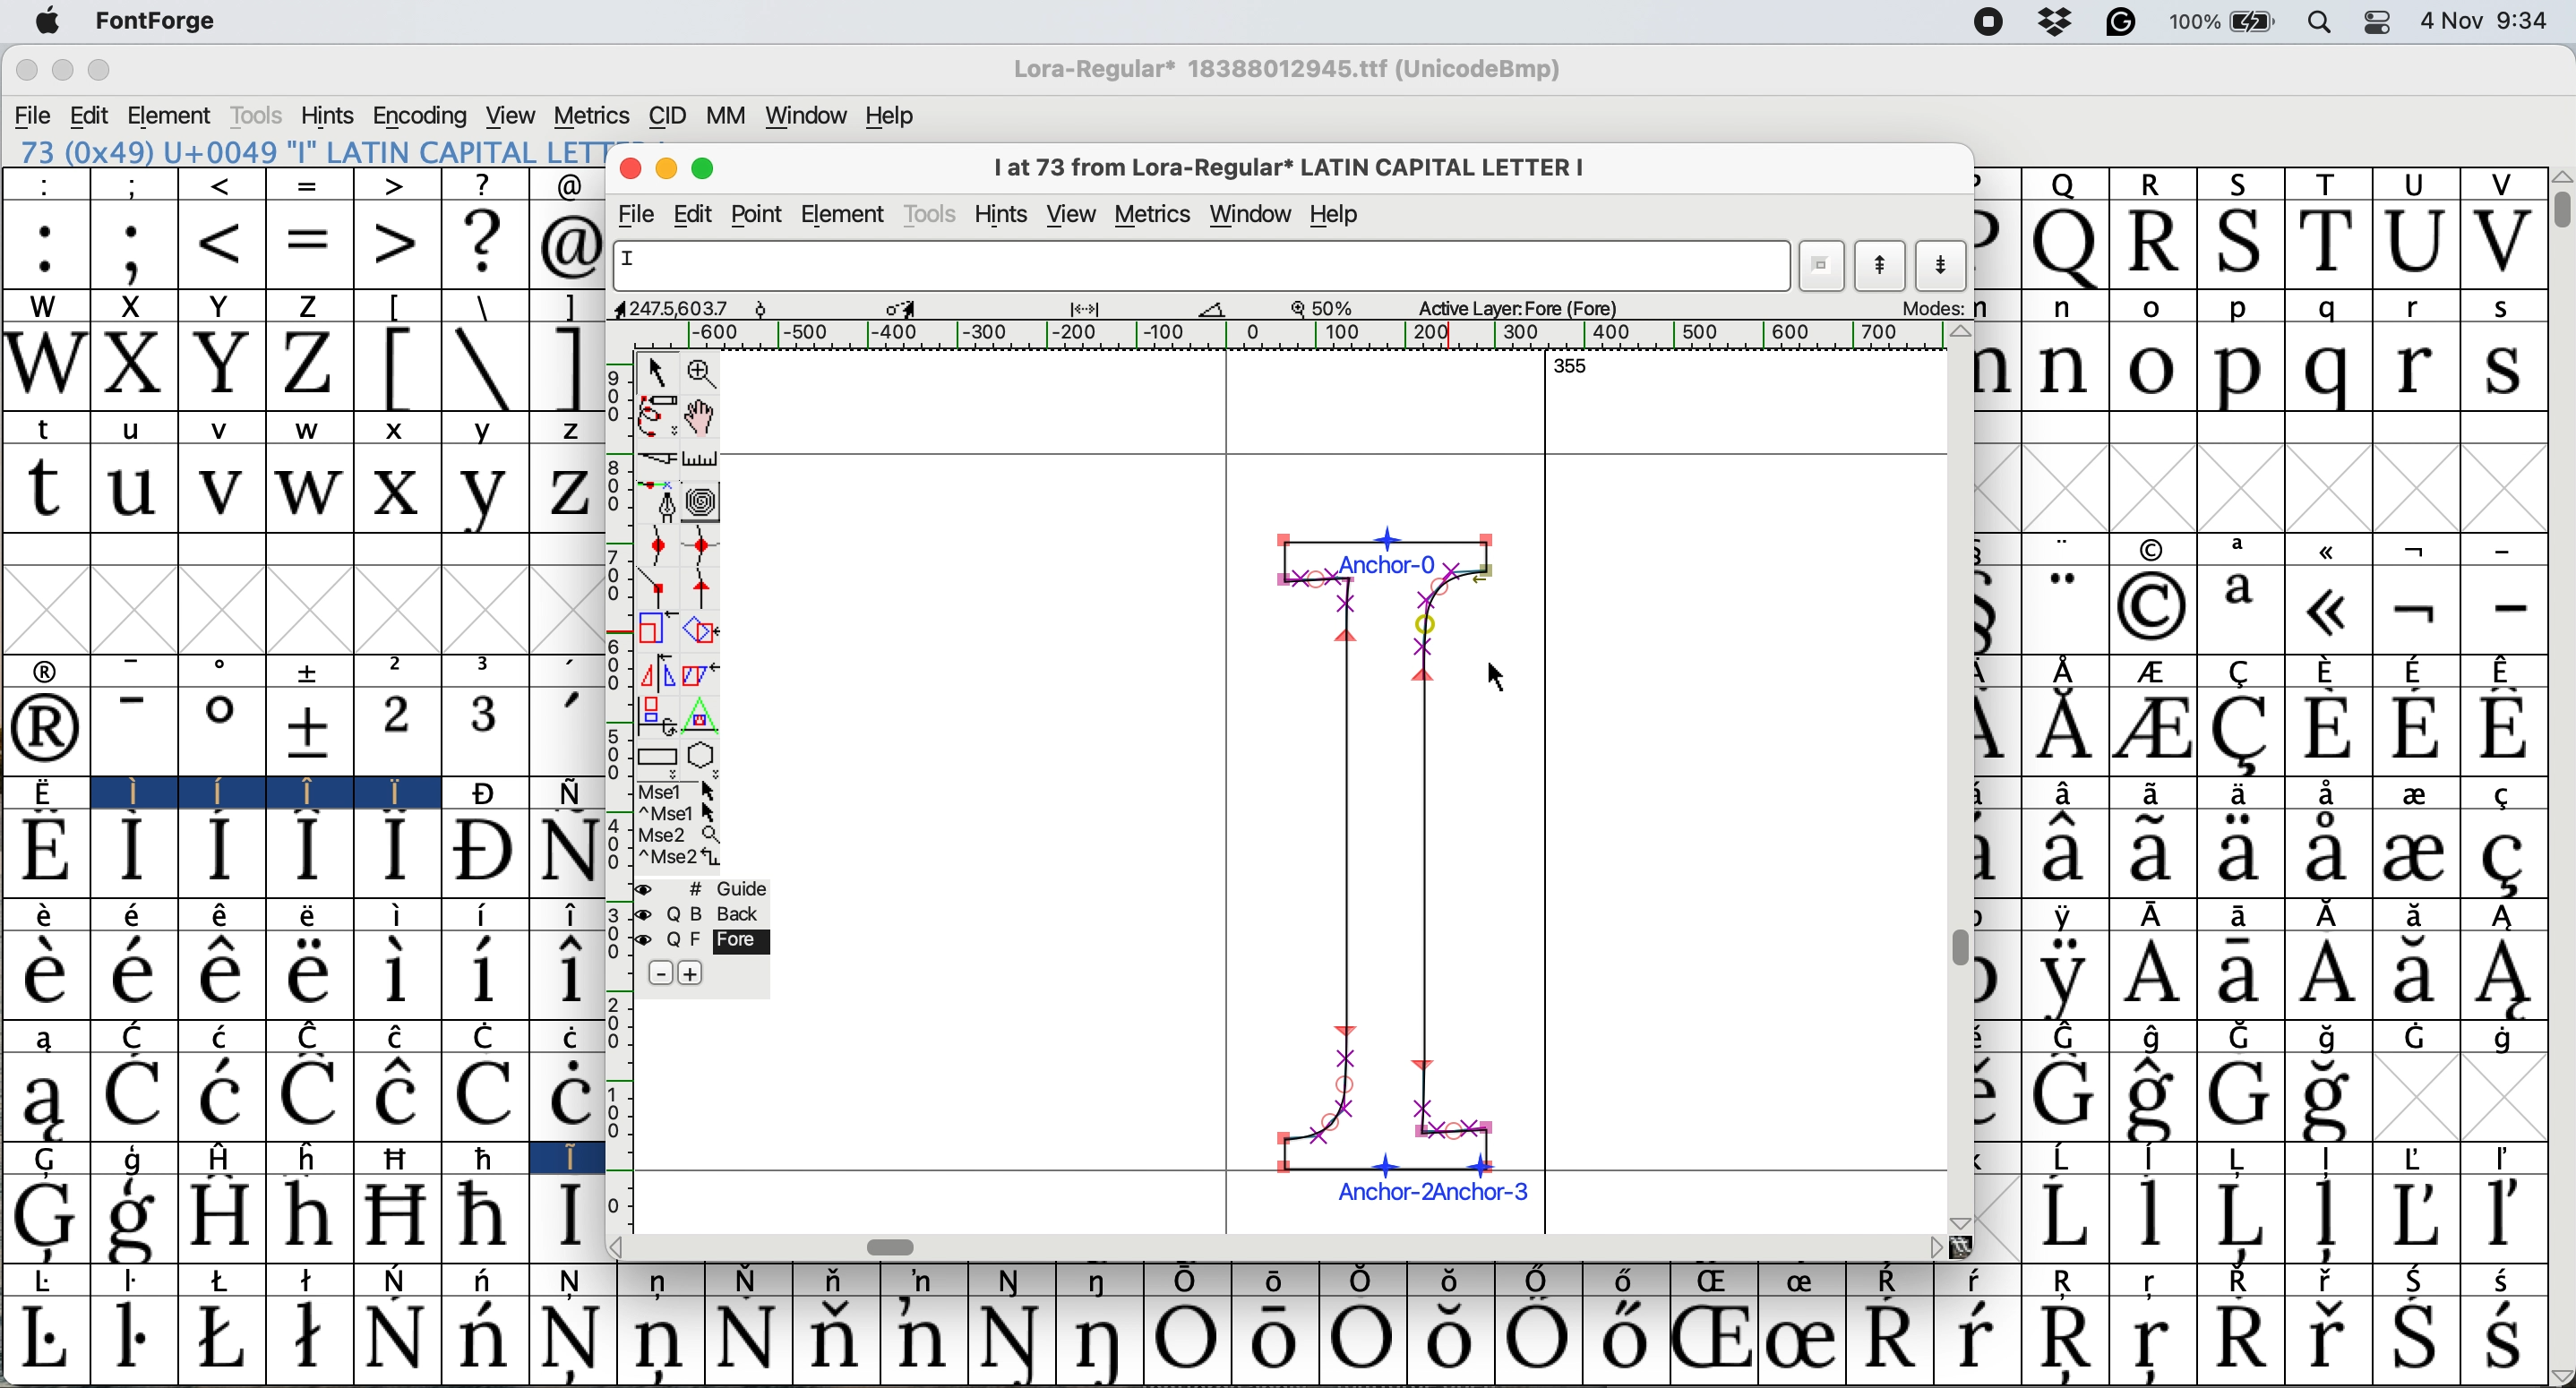 The width and height of the screenshot is (2576, 1388). Describe the element at coordinates (1099, 1283) in the screenshot. I see `Symbol` at that location.